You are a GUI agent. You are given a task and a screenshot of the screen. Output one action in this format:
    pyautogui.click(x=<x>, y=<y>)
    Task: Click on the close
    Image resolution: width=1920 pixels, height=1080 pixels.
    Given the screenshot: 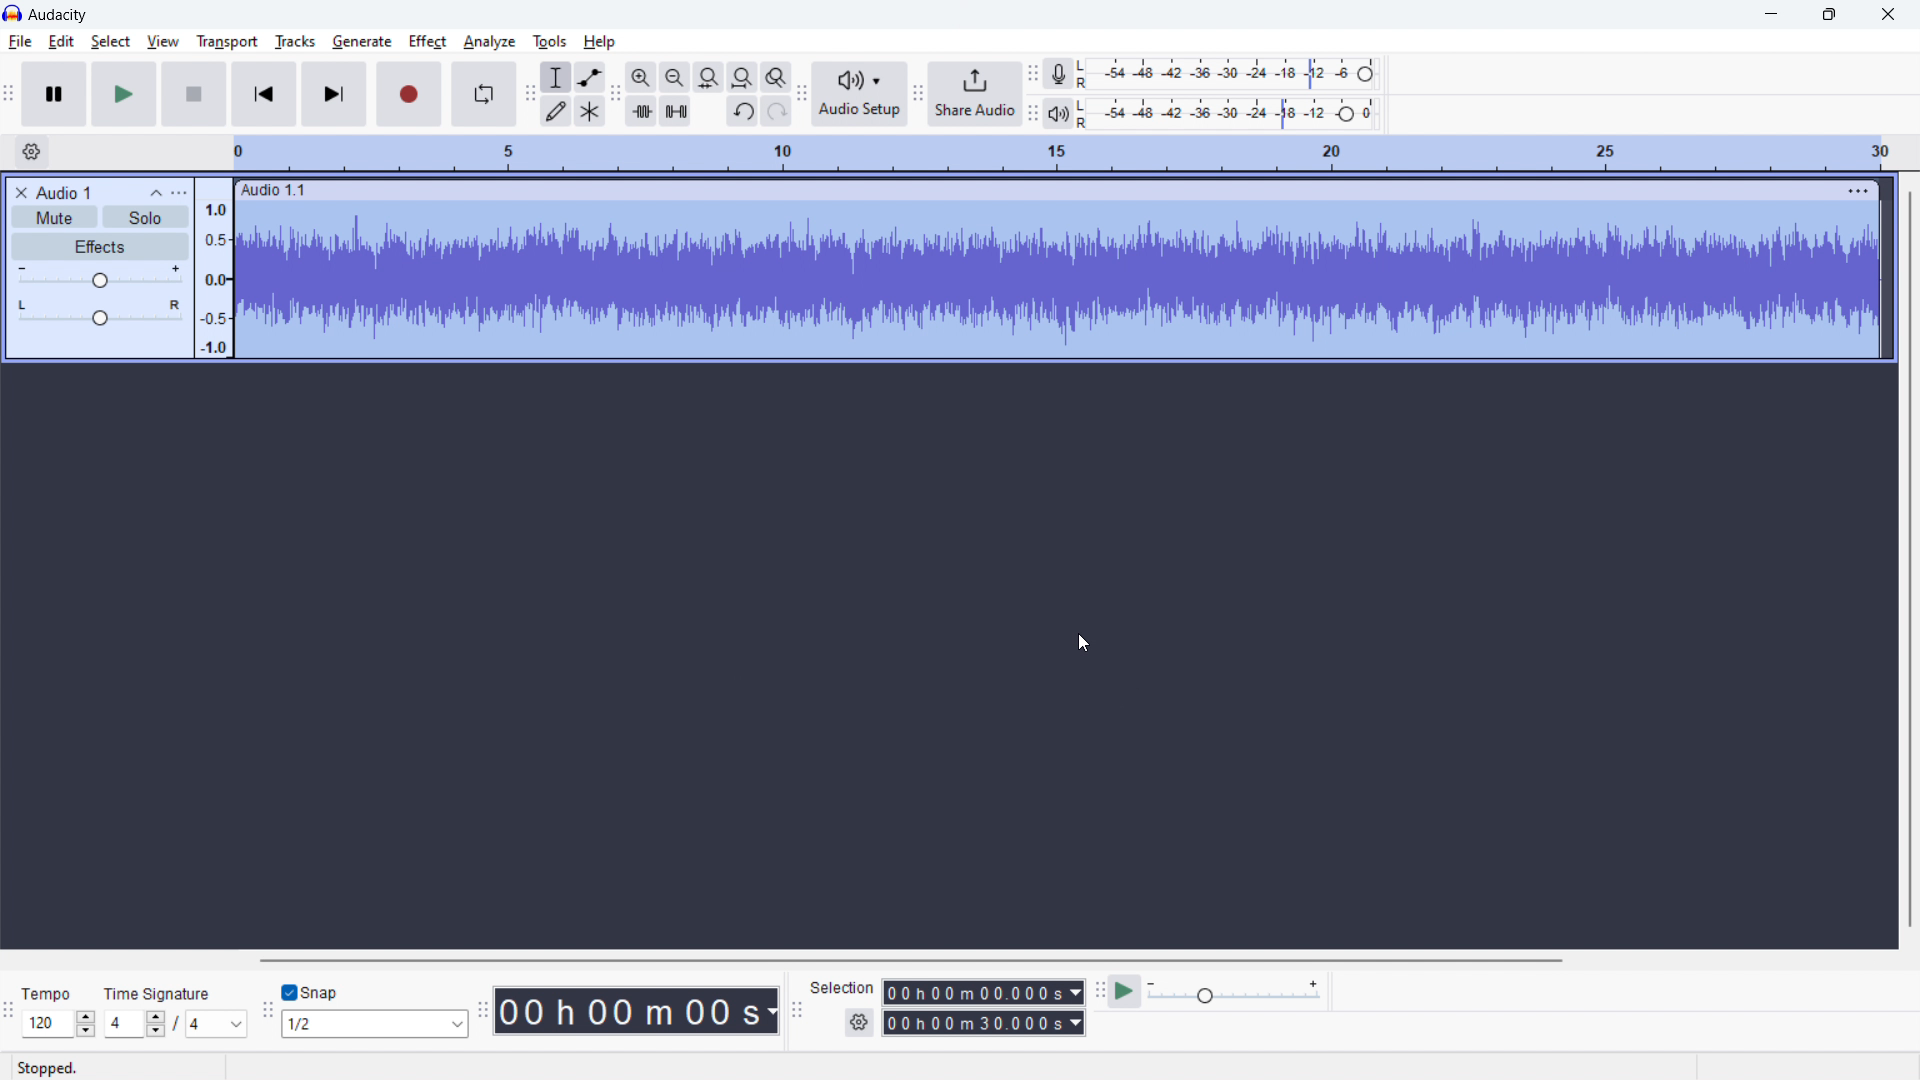 What is the action you would take?
    pyautogui.click(x=1887, y=14)
    